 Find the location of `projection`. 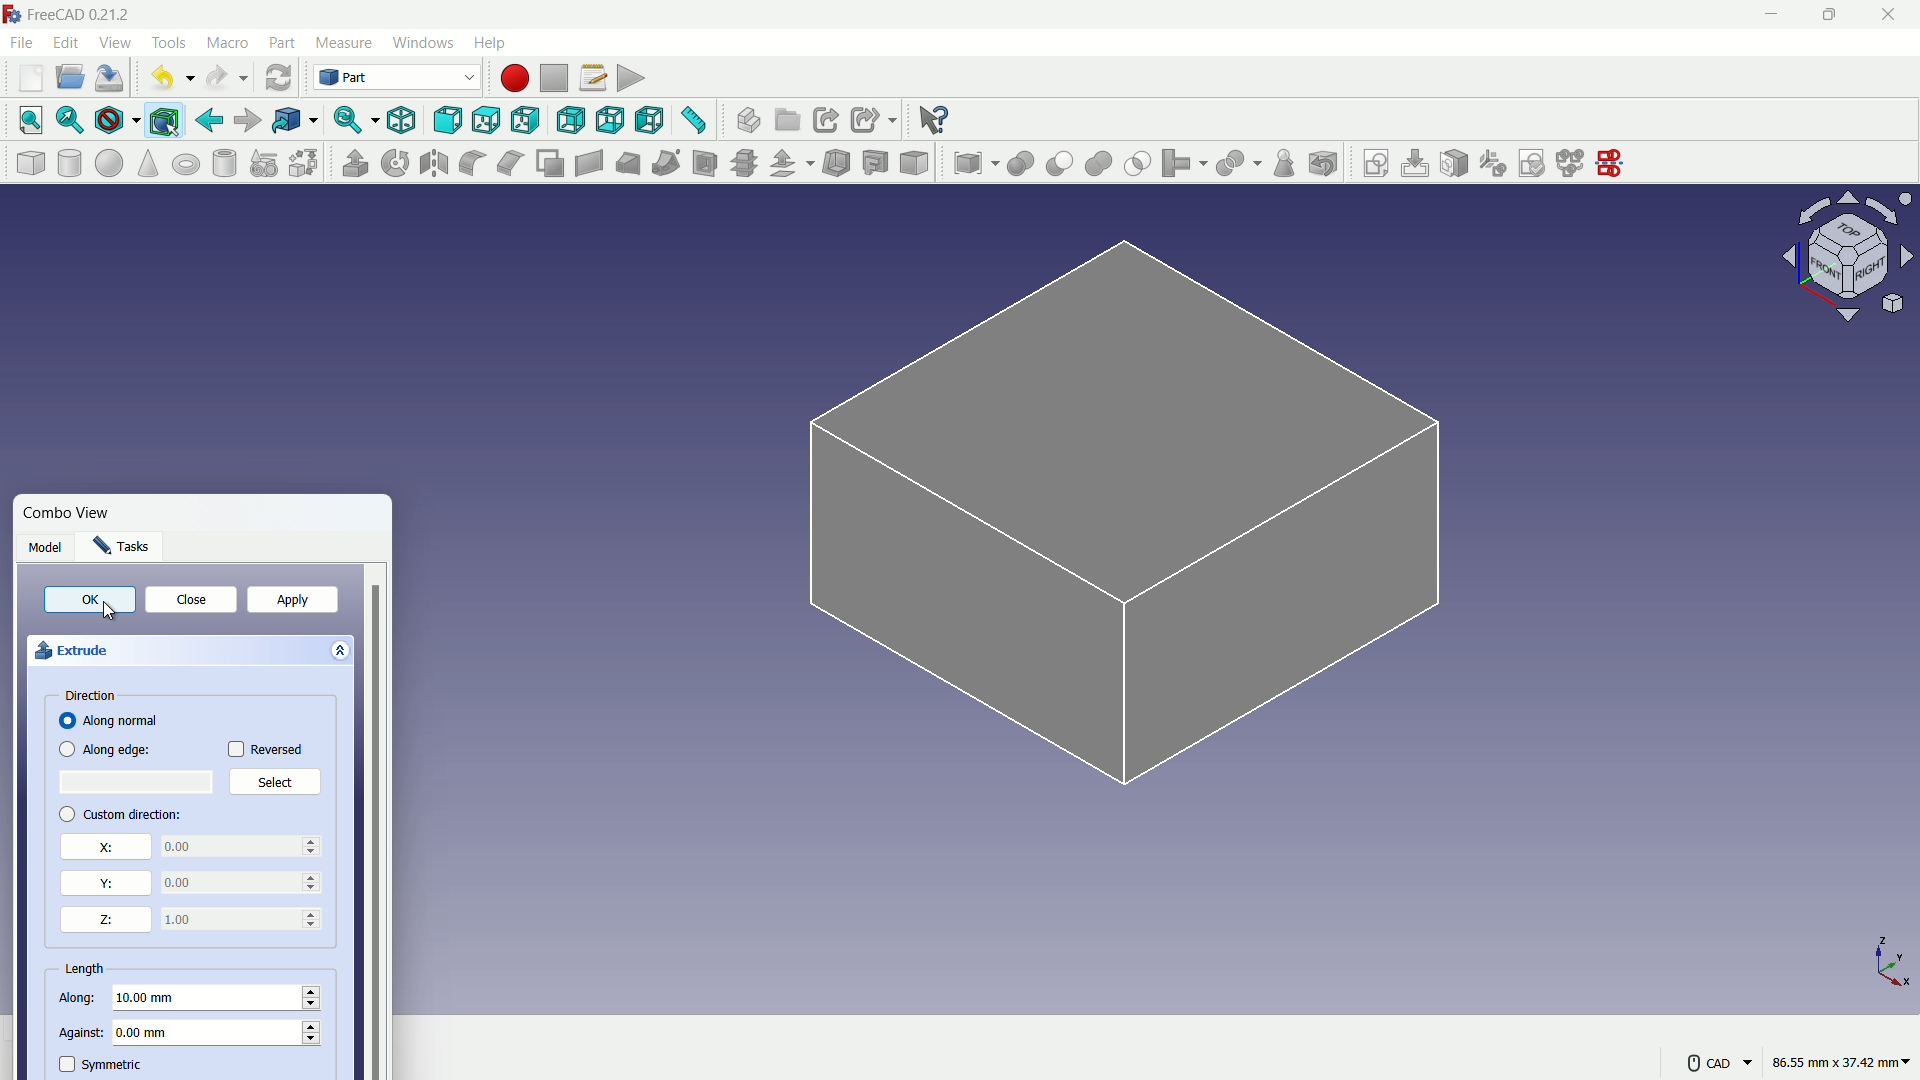

projection is located at coordinates (876, 163).